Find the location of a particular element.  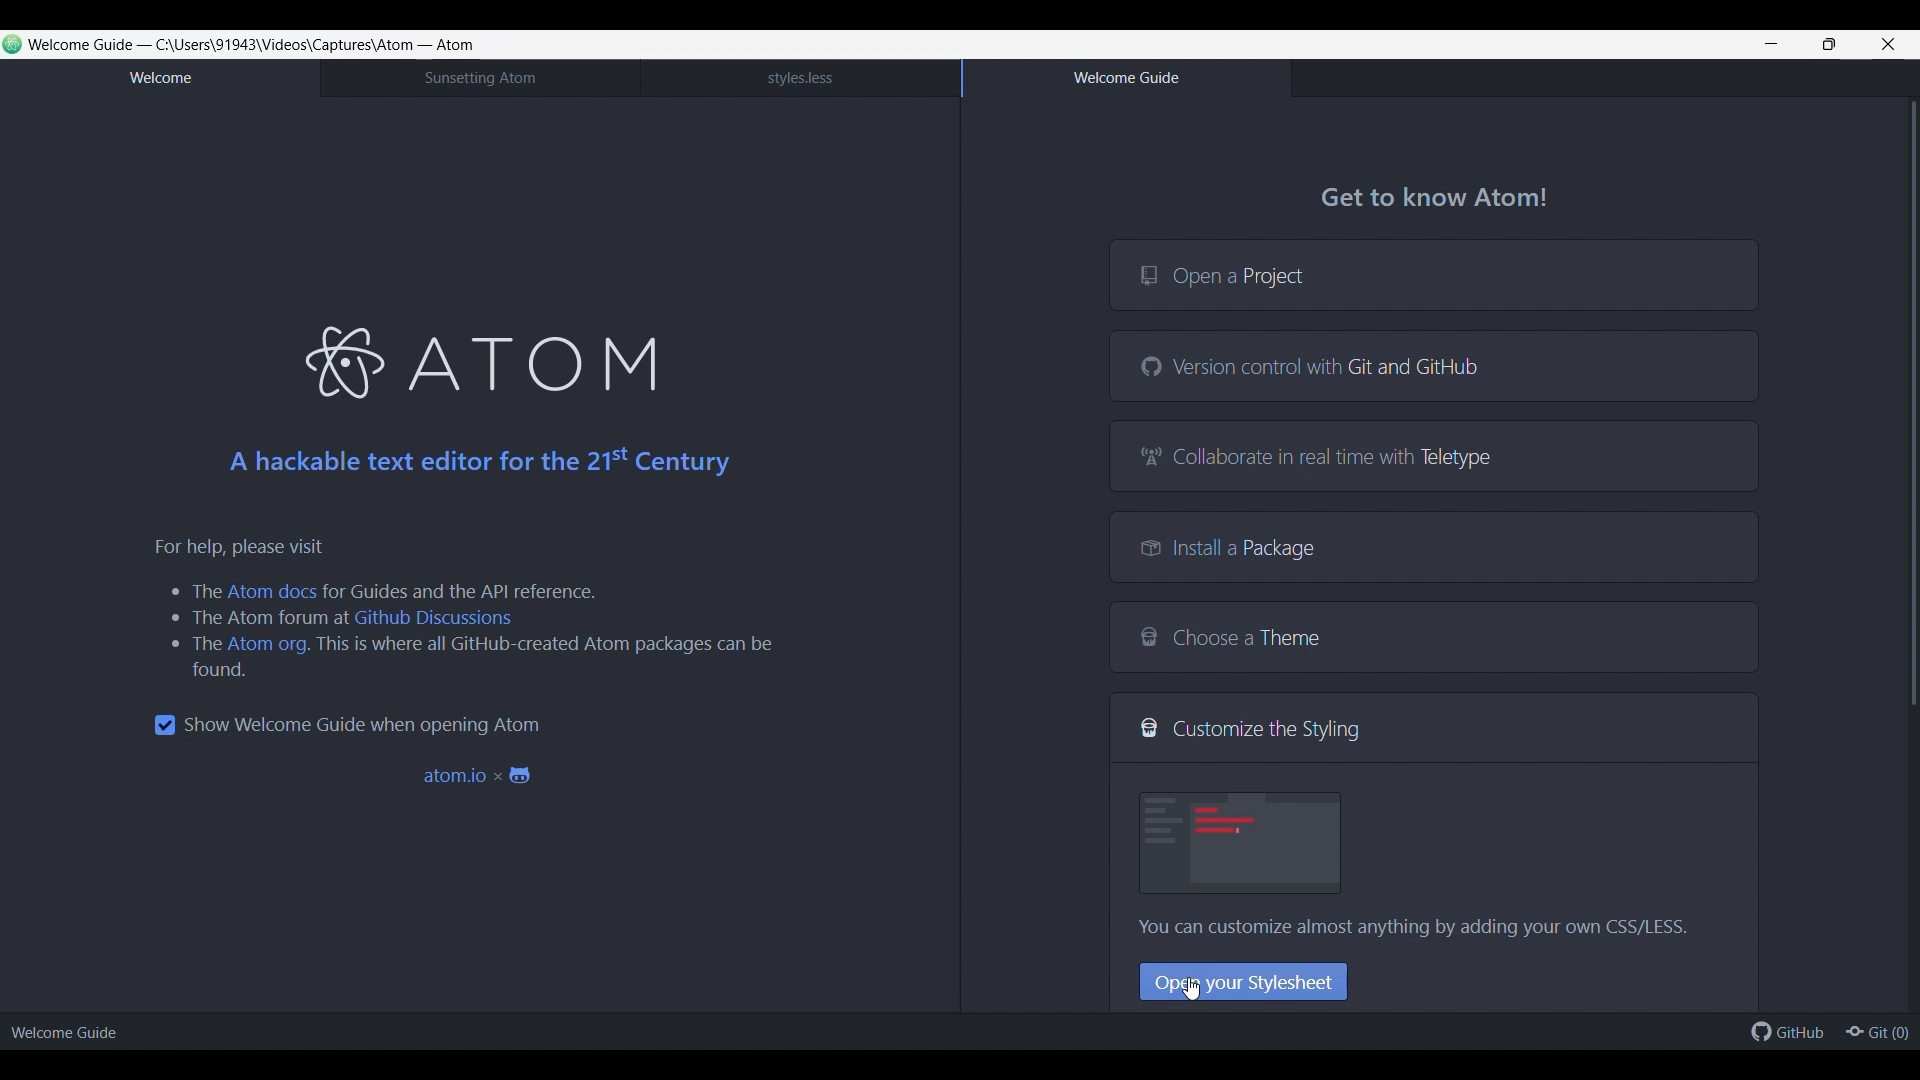

Atom docs is located at coordinates (273, 591).